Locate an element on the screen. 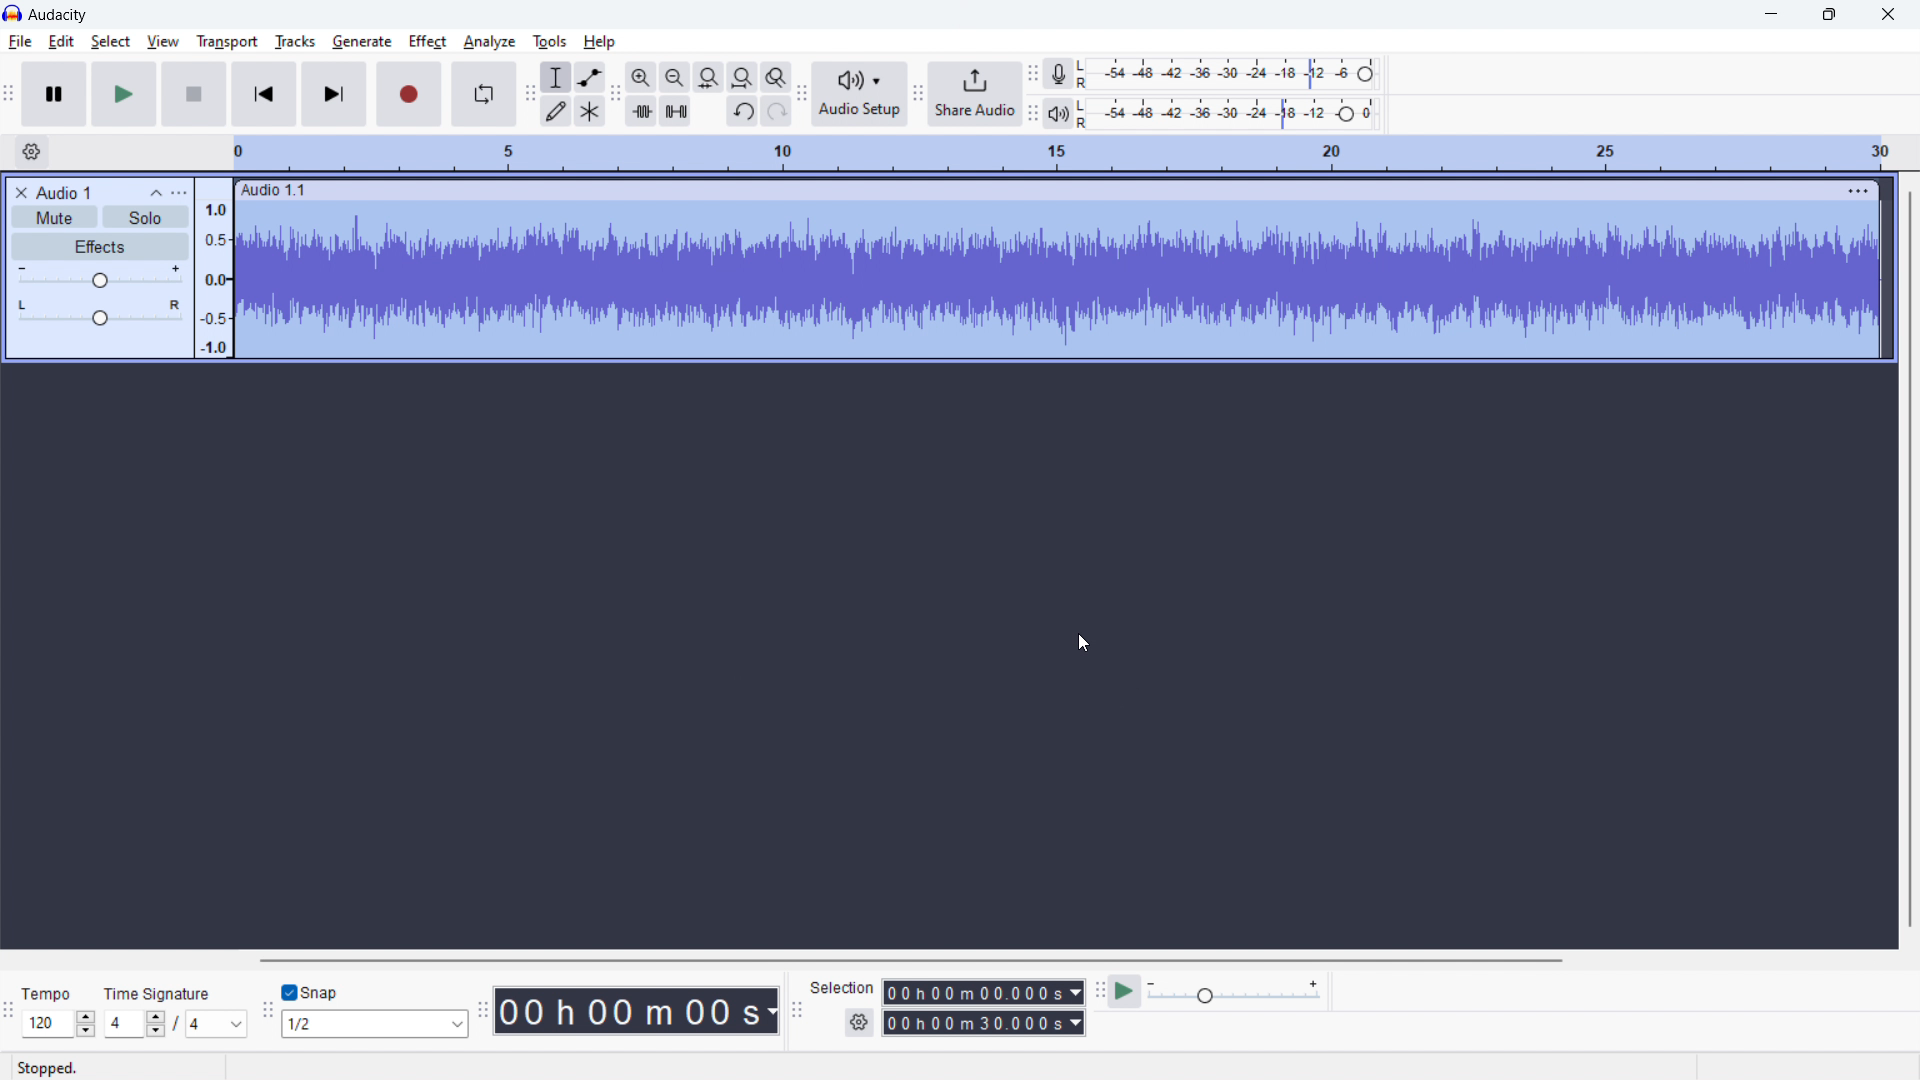  draw tool is located at coordinates (557, 110).